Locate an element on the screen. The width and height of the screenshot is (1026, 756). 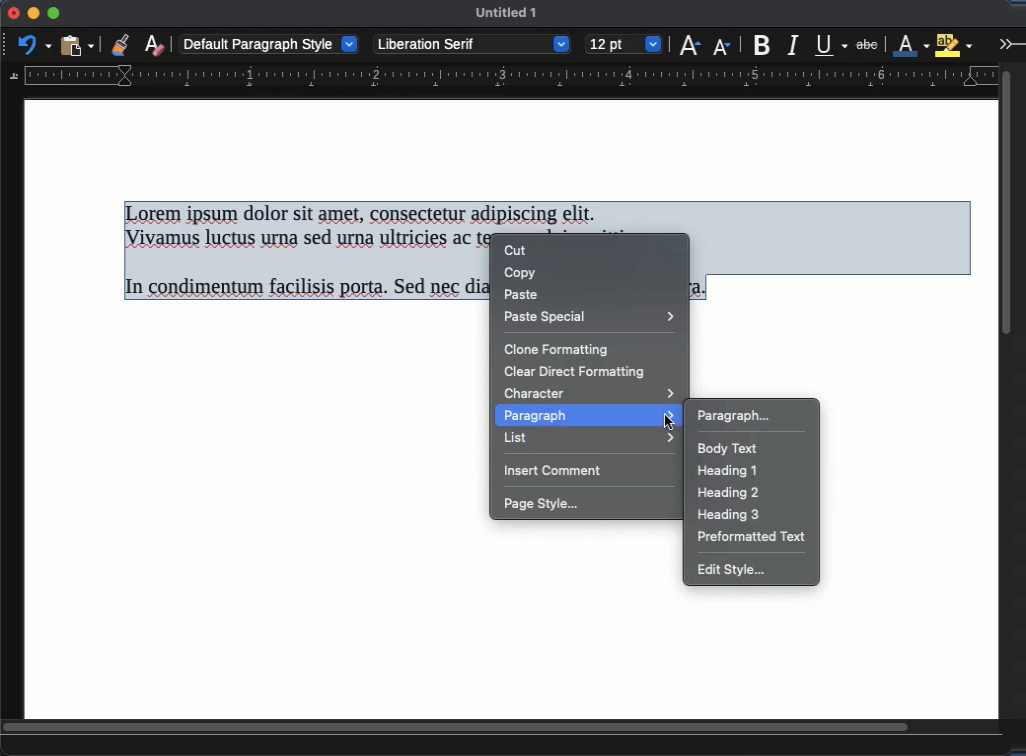
default paragraph style is located at coordinates (270, 43).